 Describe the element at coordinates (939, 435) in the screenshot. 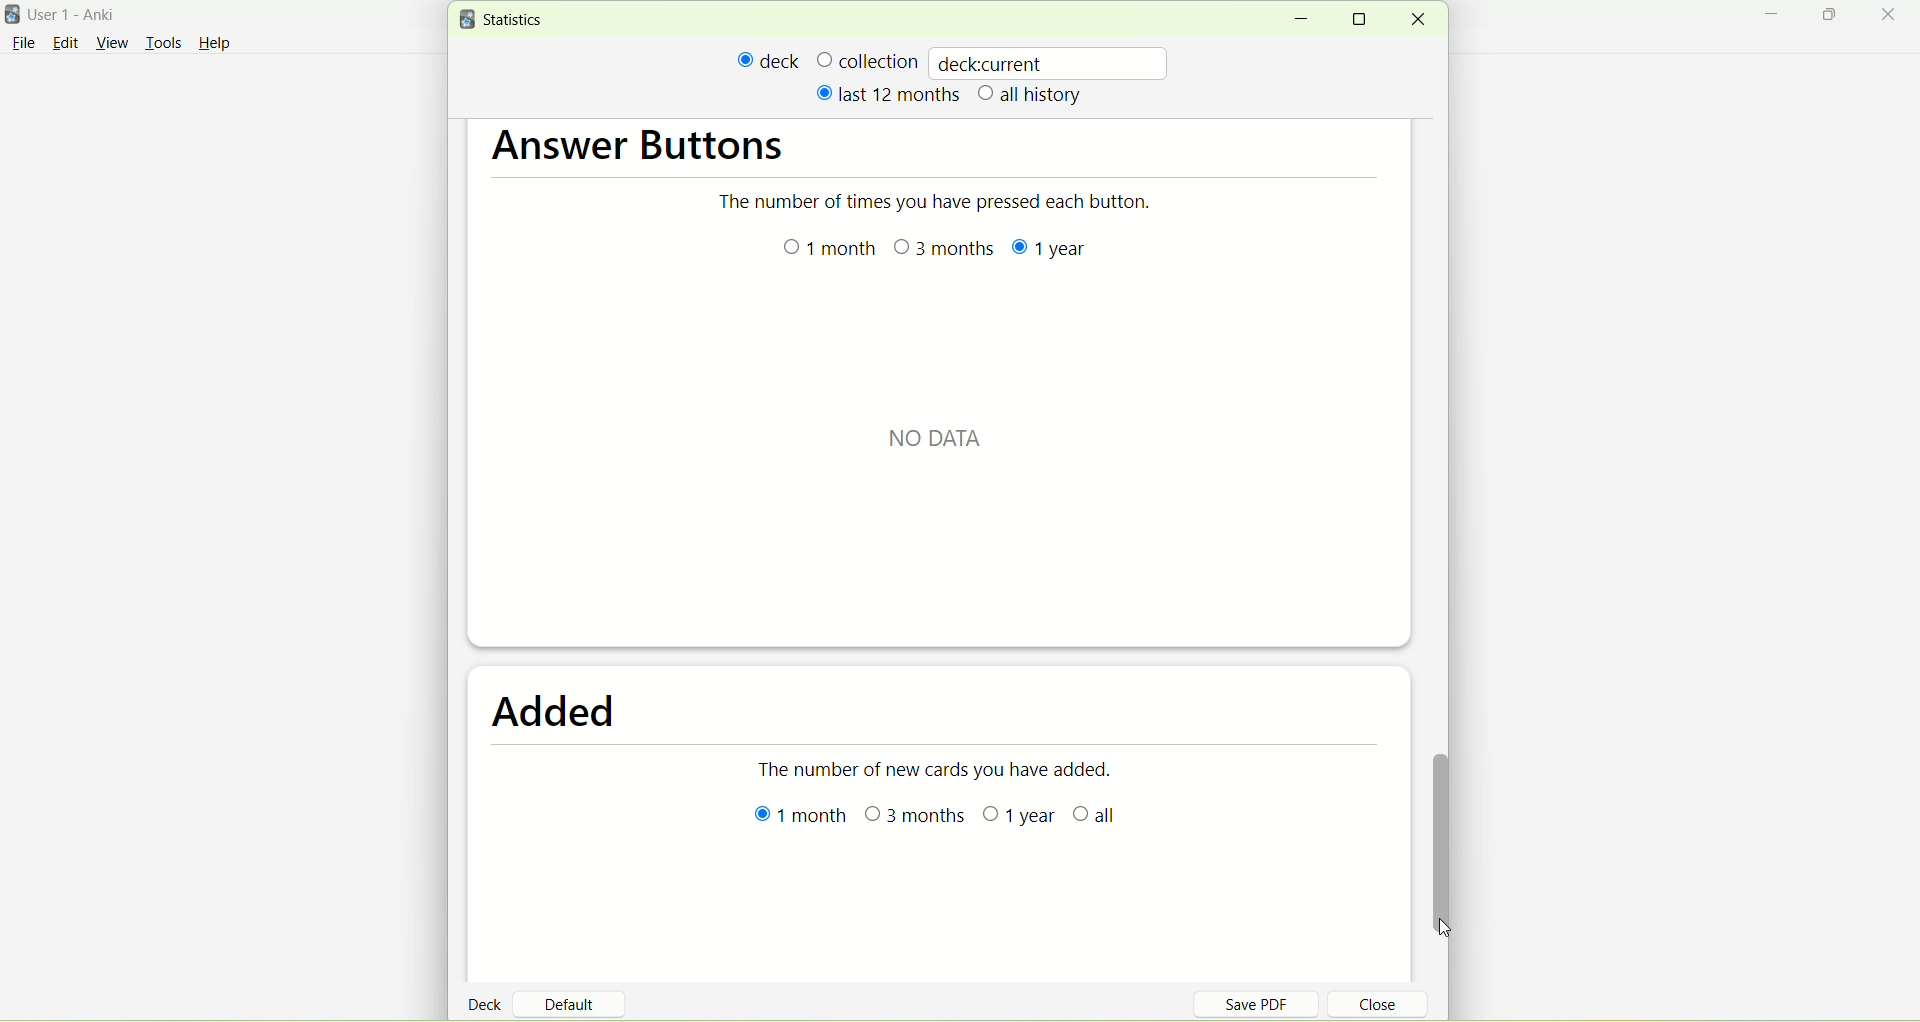

I see `NO DATA` at that location.